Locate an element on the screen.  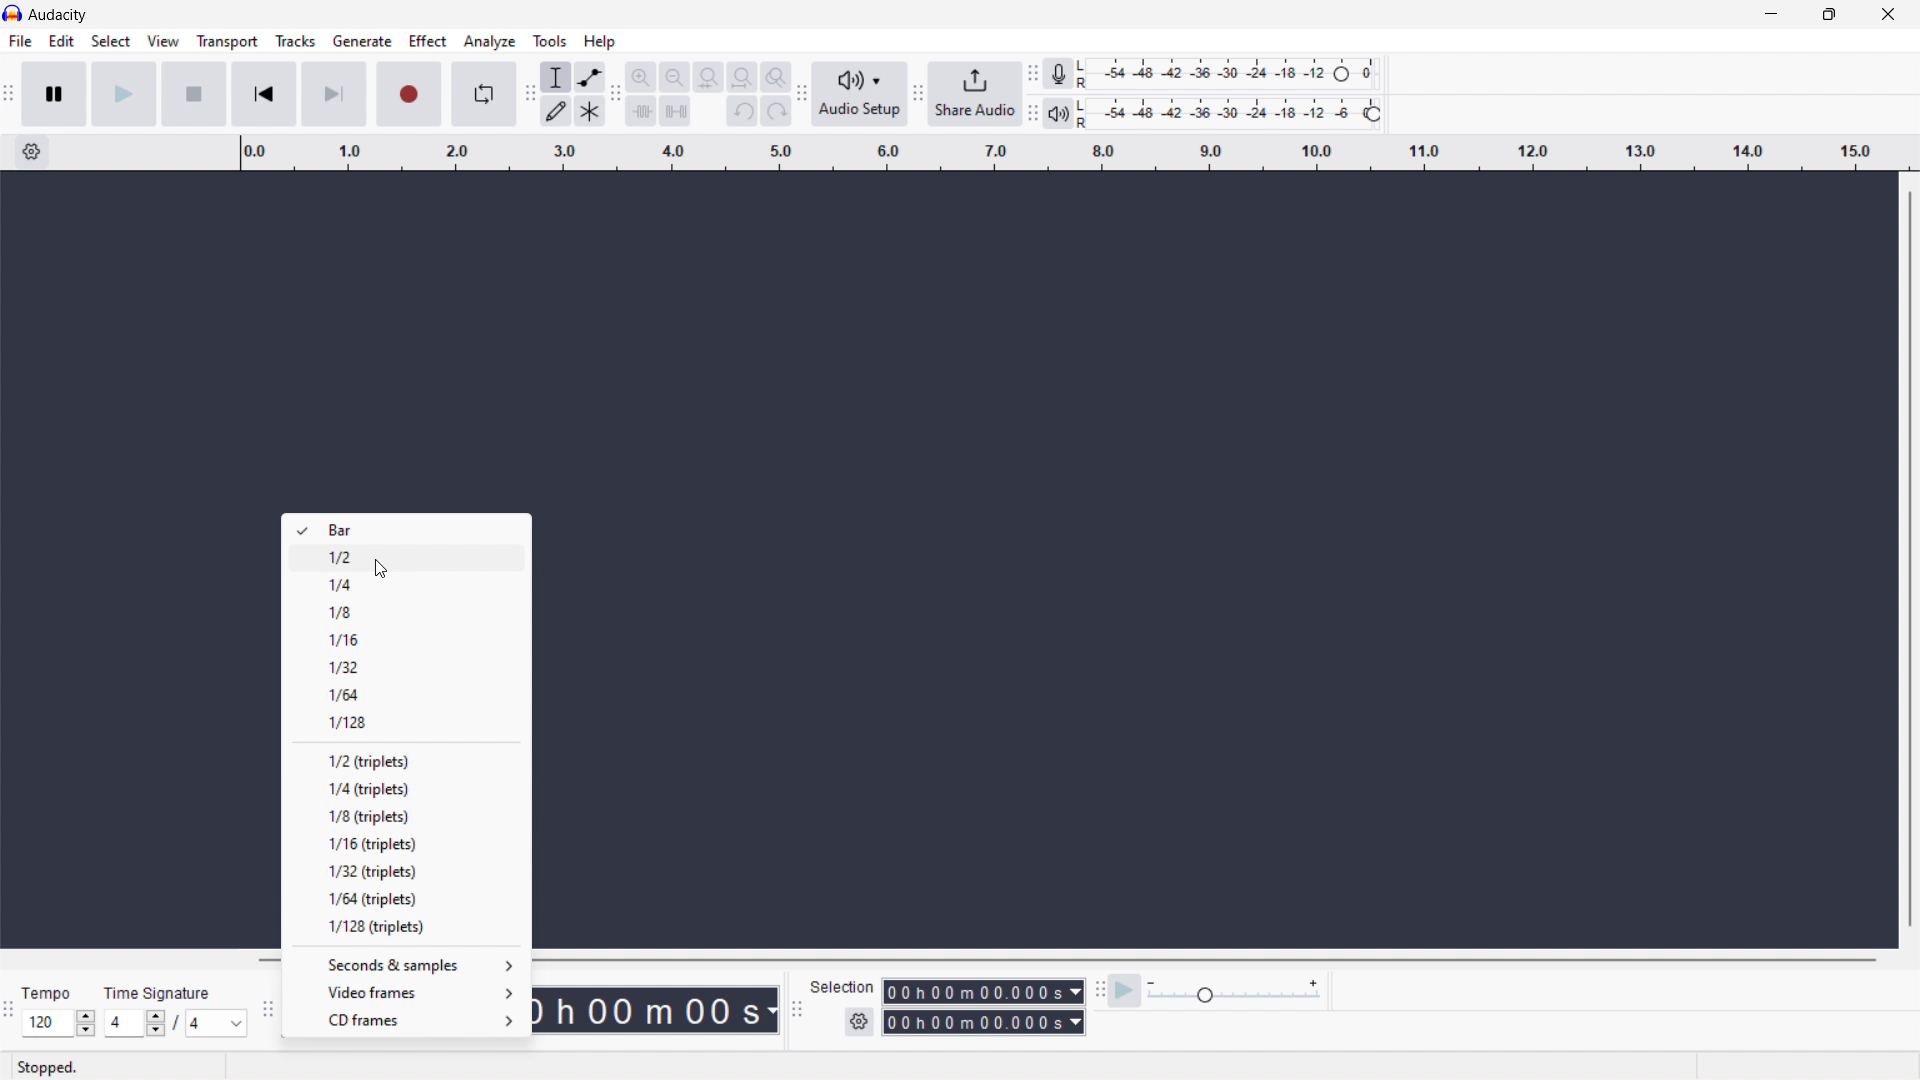
1/128 (triplets) is located at coordinates (404, 927).